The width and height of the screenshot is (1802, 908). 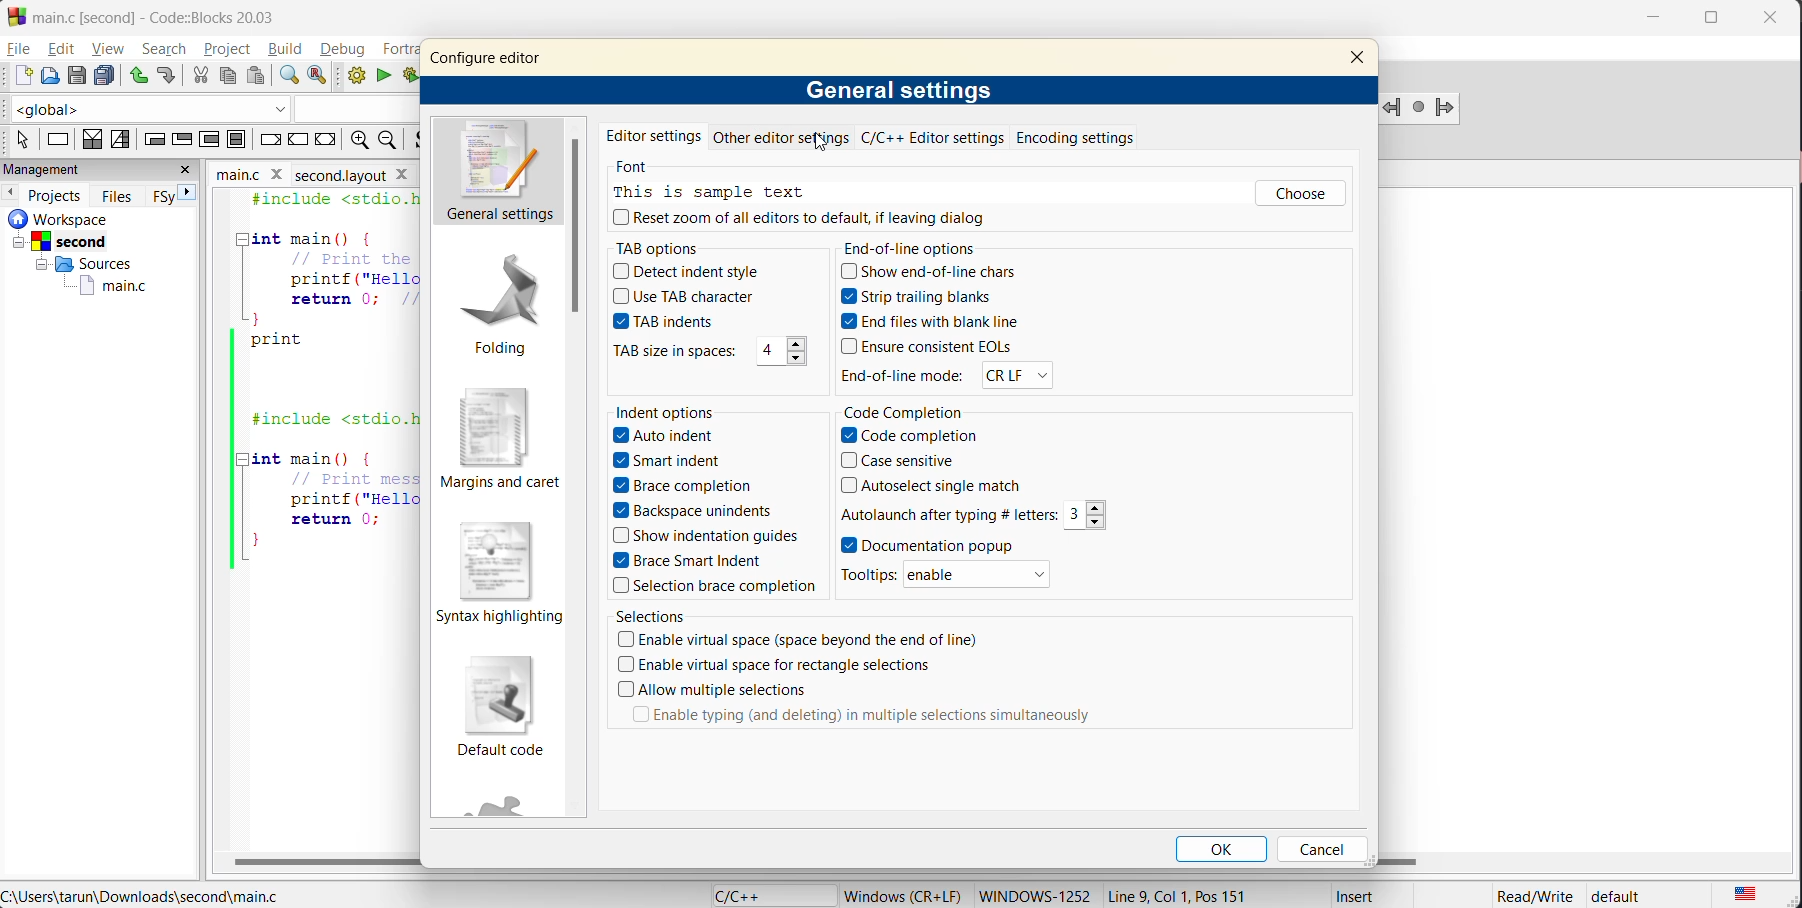 What do you see at coordinates (329, 141) in the screenshot?
I see `return instruction` at bounding box center [329, 141].